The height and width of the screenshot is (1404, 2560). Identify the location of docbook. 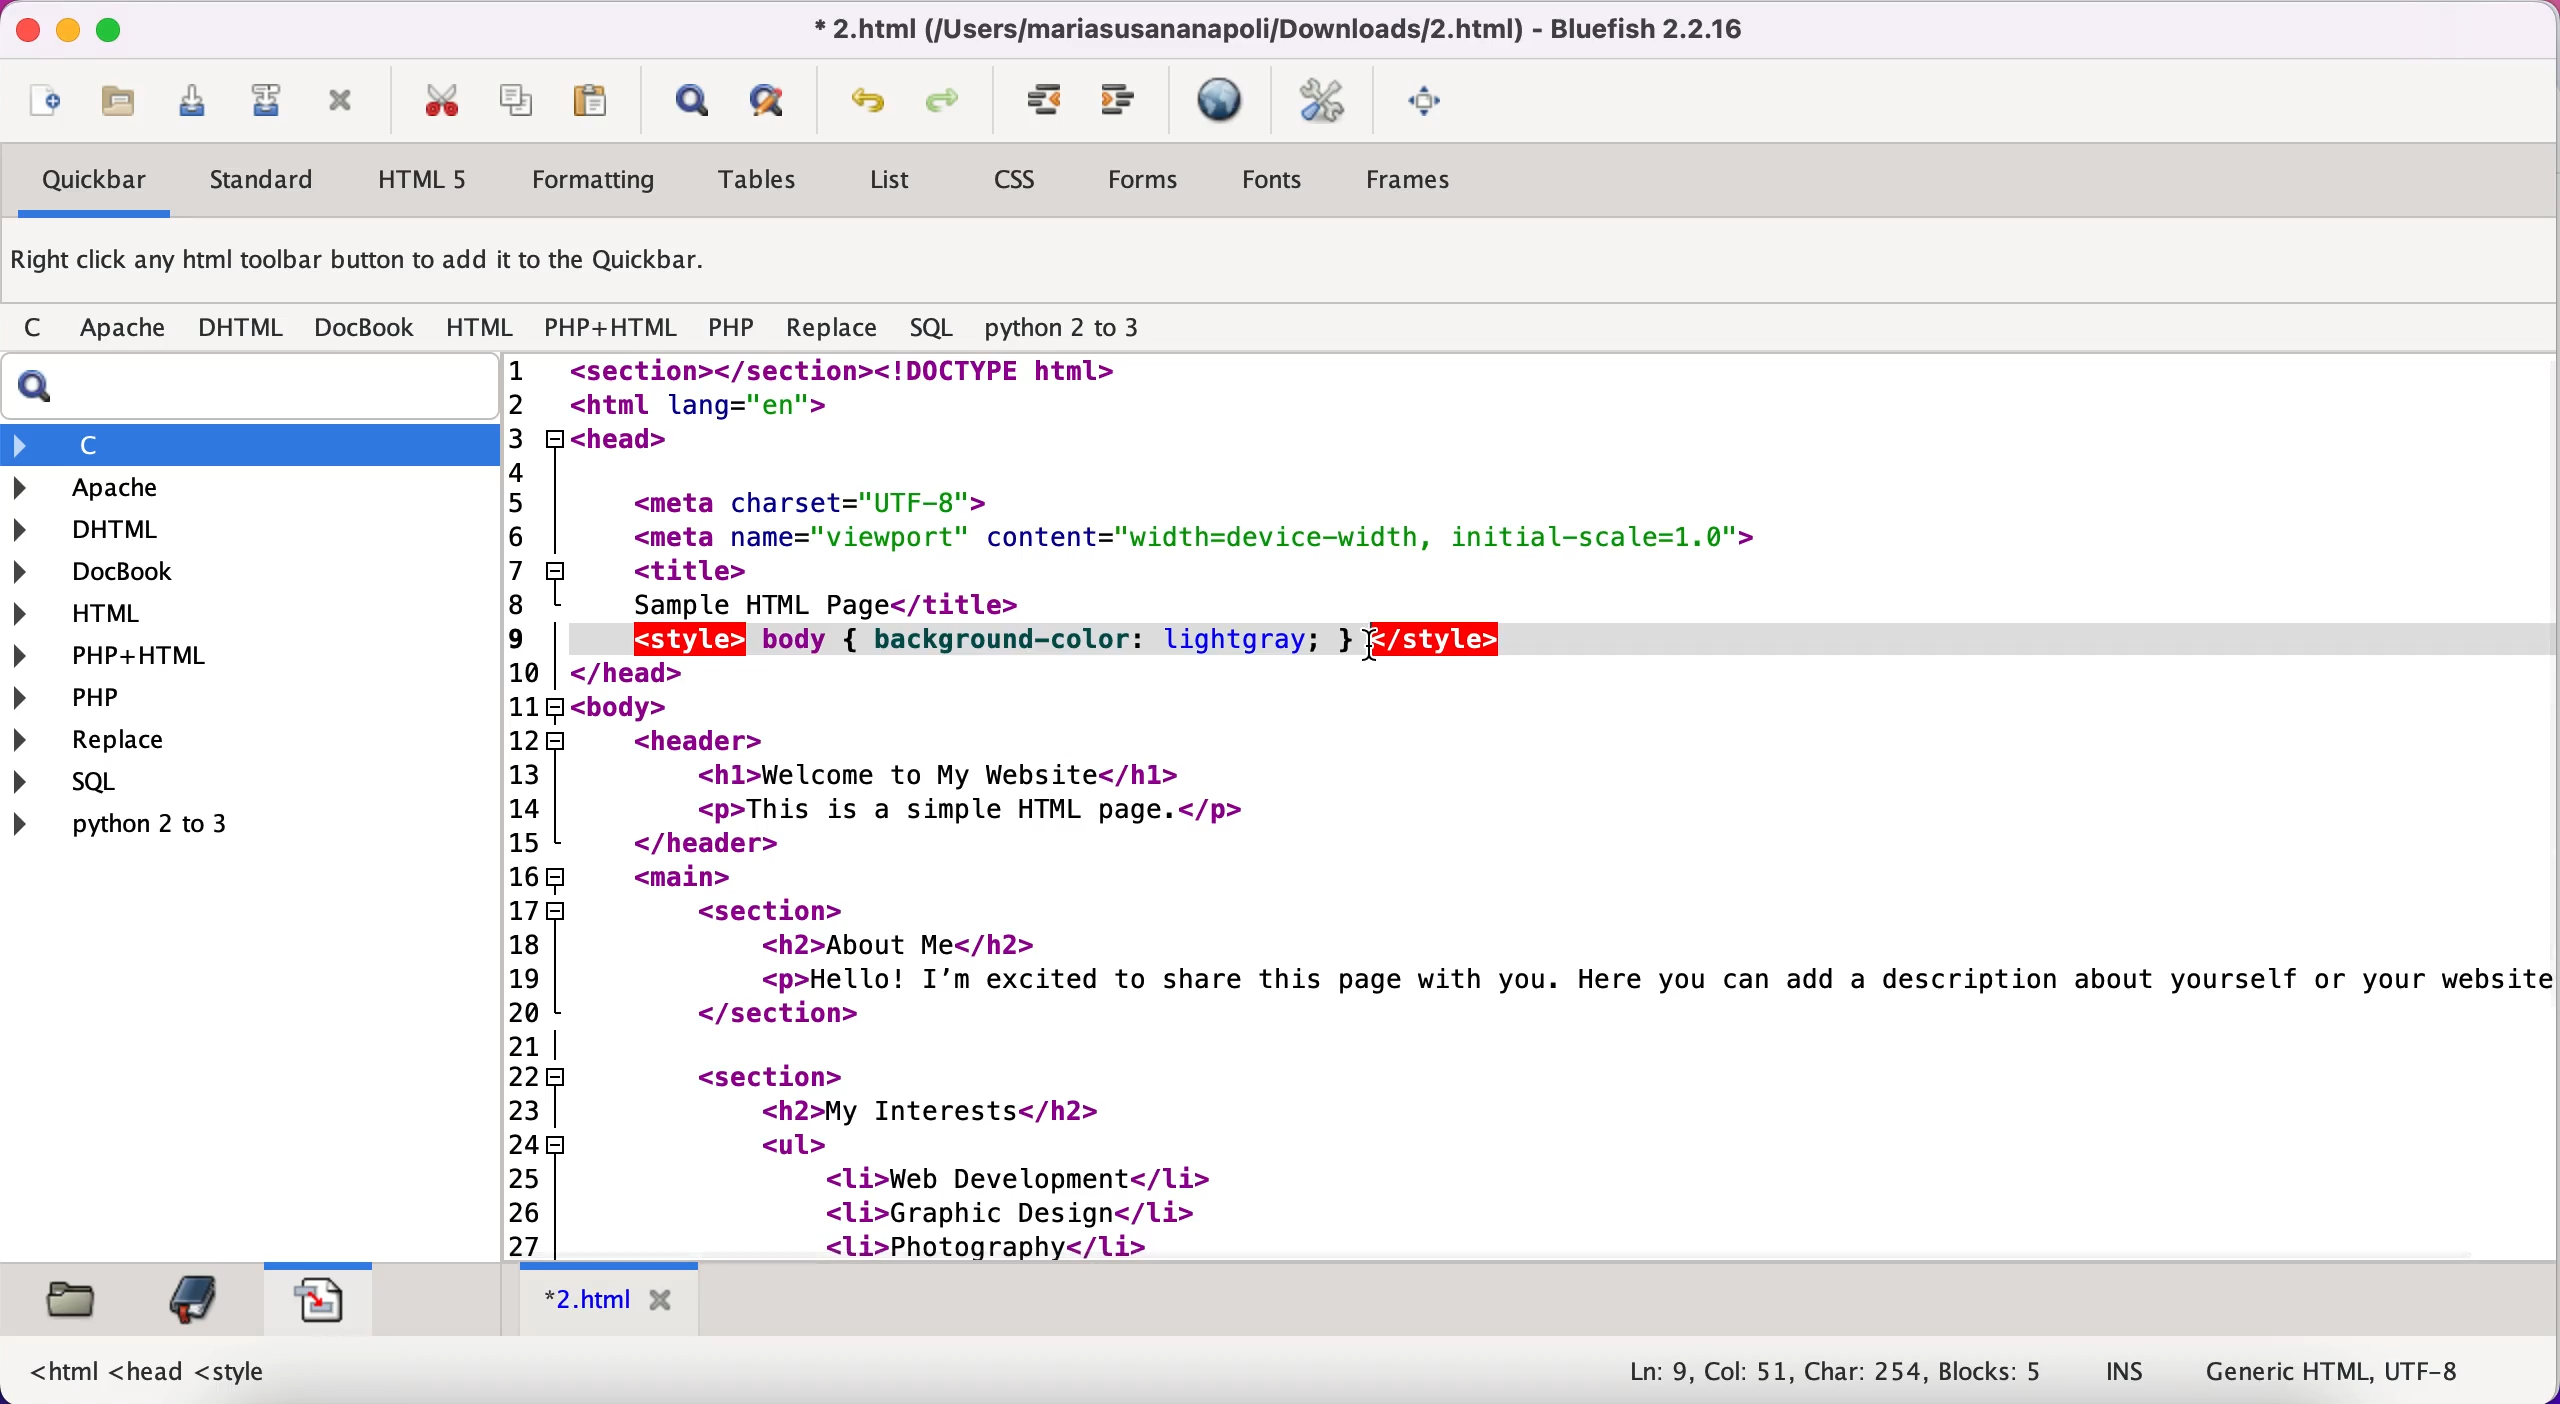
(366, 326).